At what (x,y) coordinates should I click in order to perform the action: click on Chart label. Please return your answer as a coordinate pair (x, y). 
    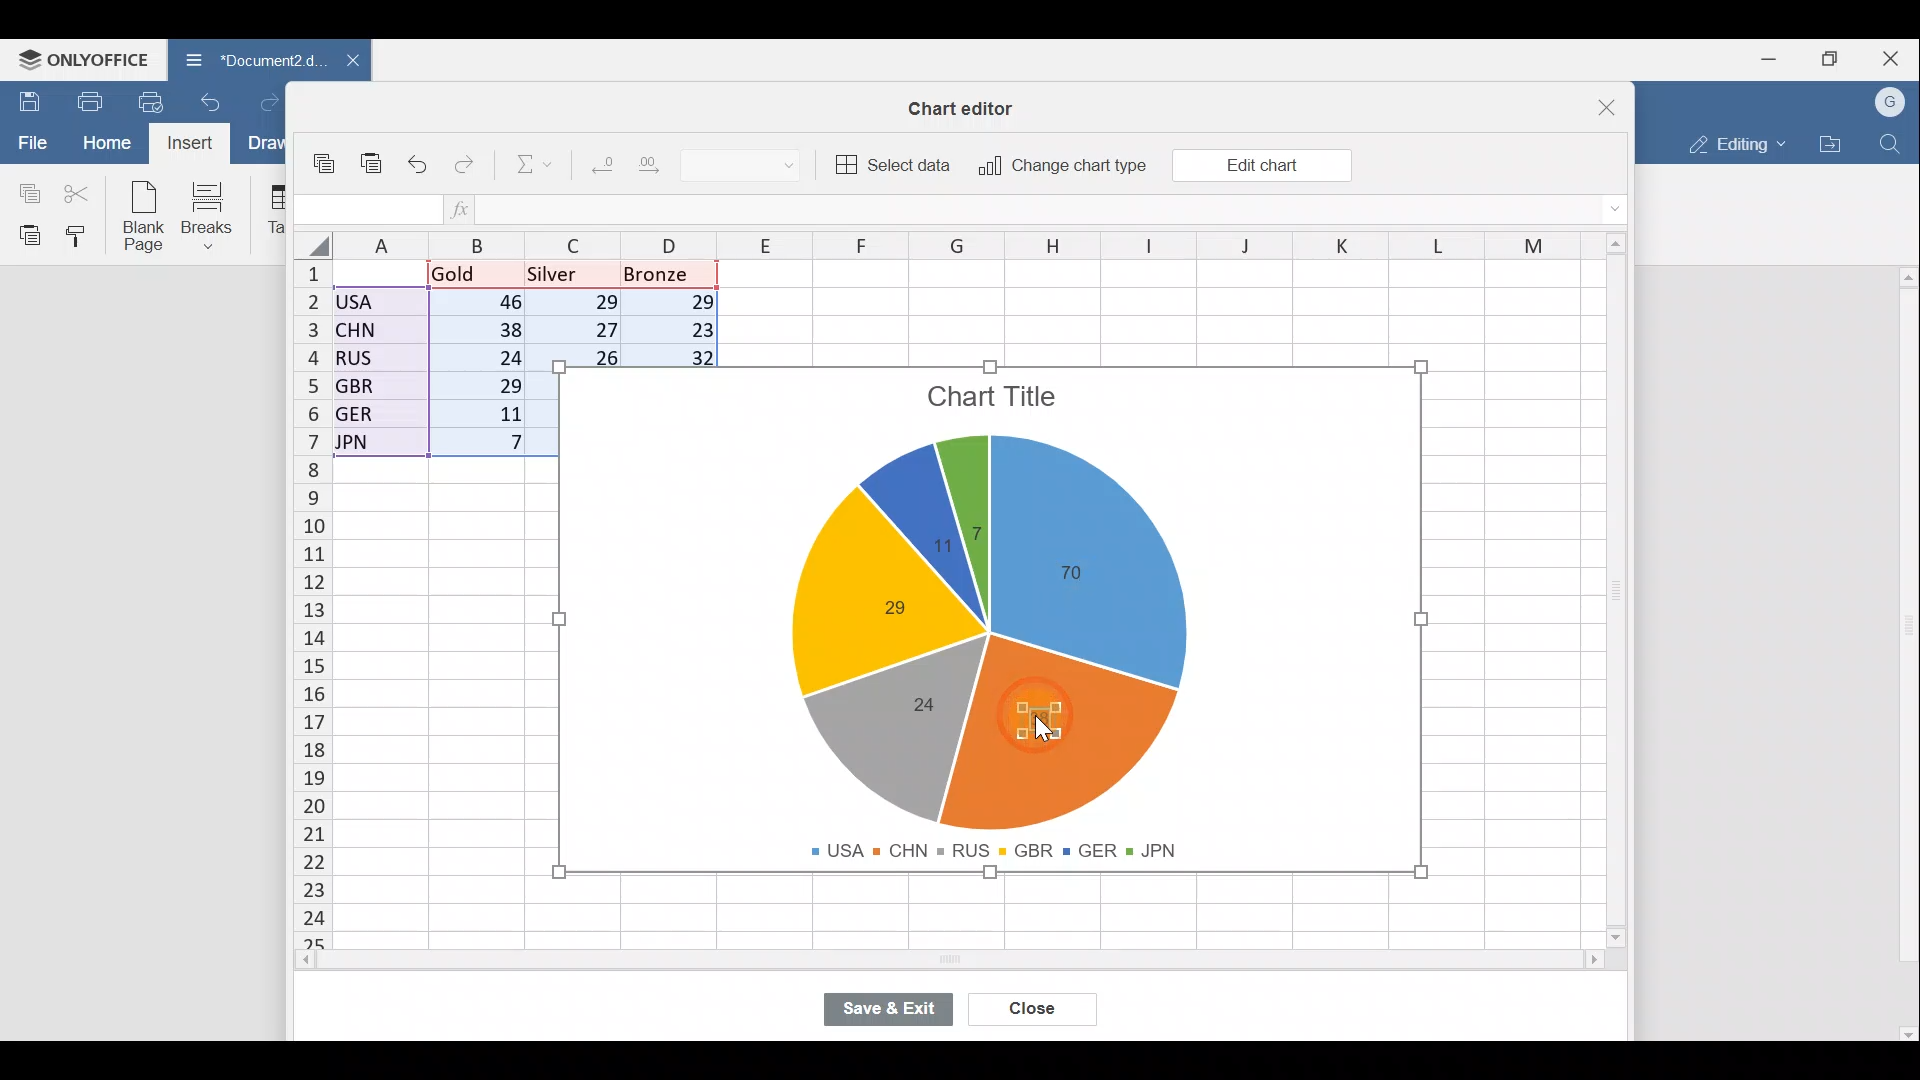
    Looking at the image, I should click on (1088, 577).